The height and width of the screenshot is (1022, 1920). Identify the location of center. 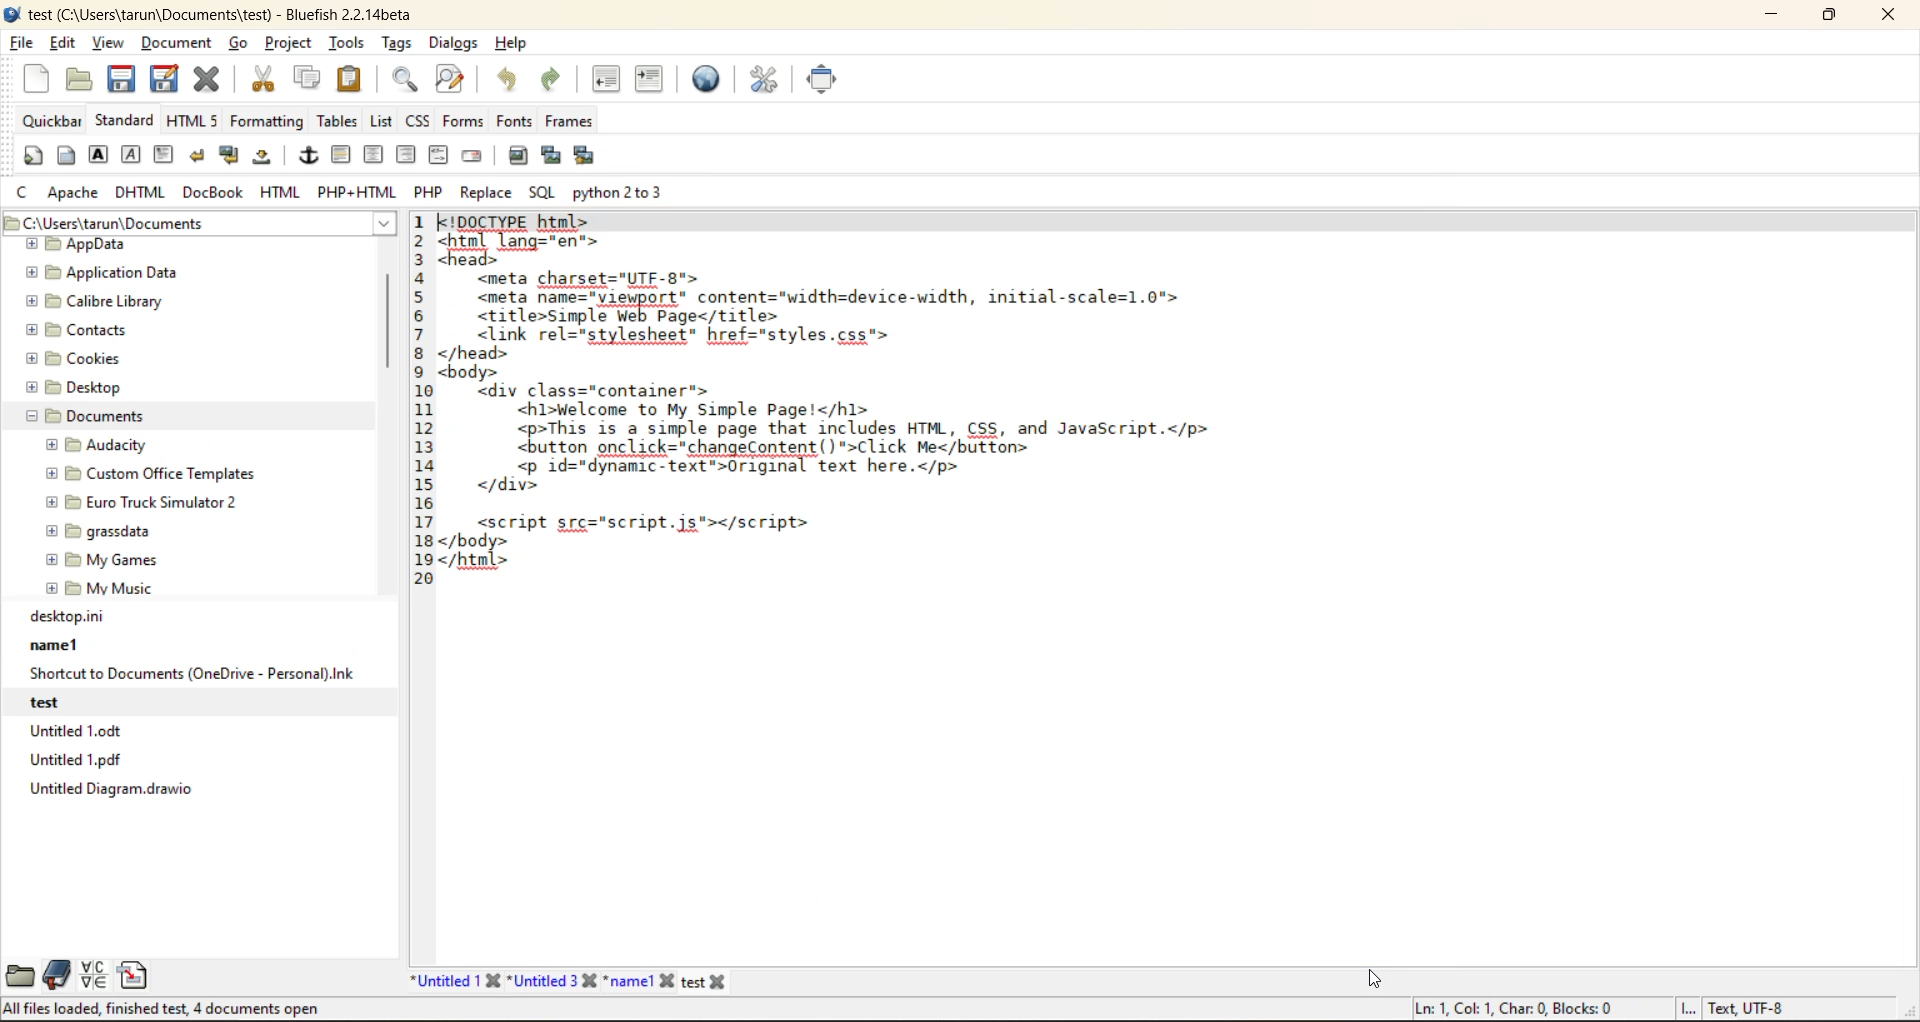
(375, 155).